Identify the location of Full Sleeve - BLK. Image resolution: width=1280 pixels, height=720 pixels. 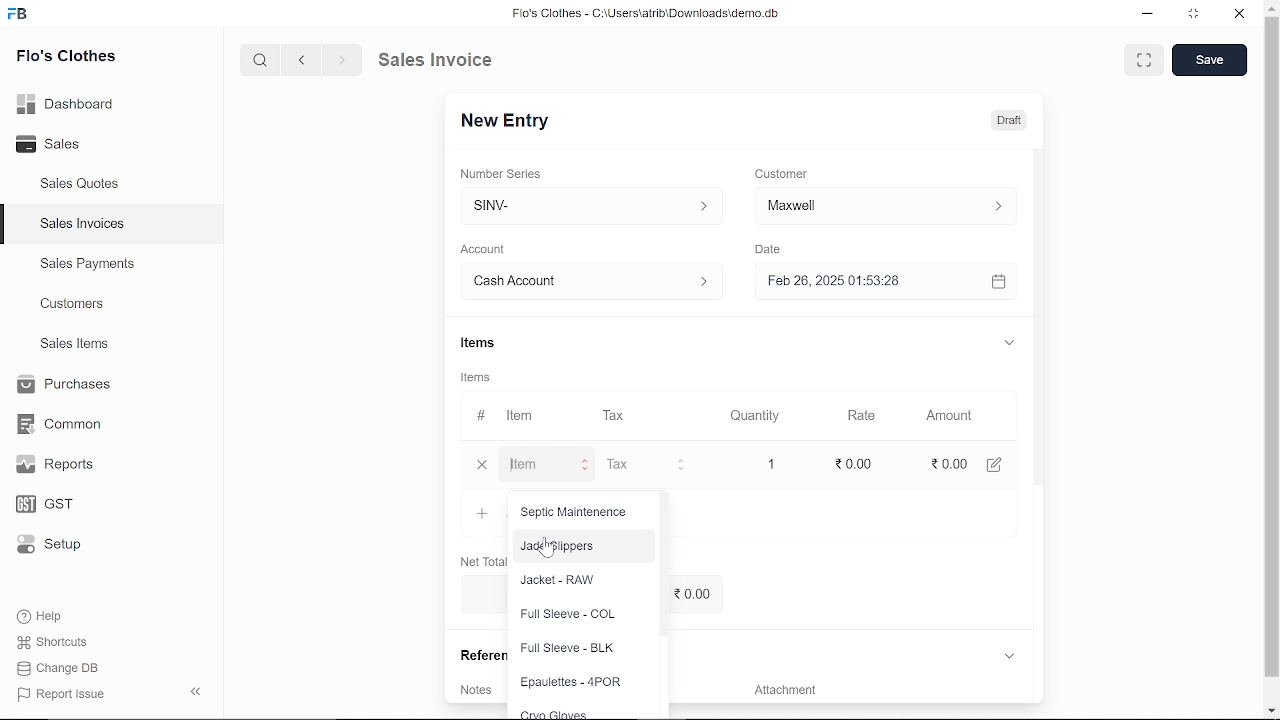
(584, 650).